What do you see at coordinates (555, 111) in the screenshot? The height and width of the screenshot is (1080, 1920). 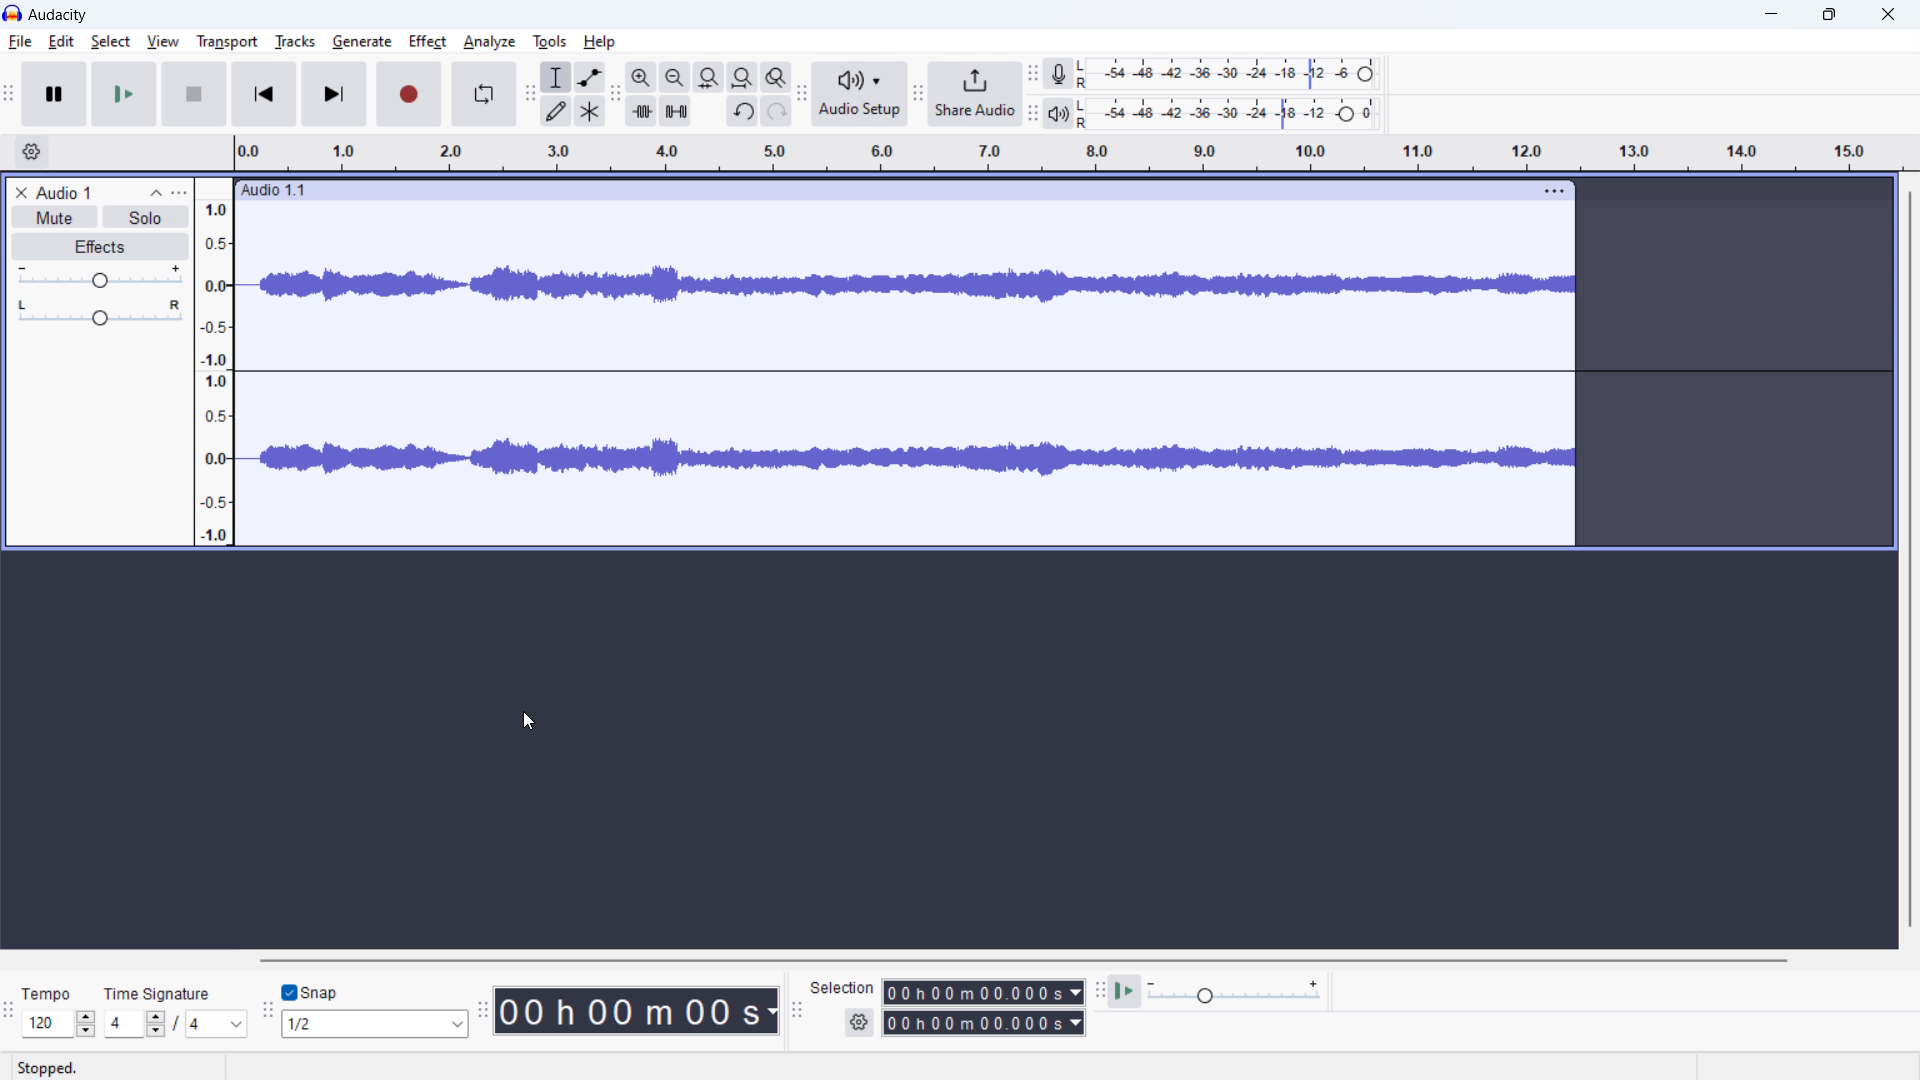 I see `draw tool` at bounding box center [555, 111].